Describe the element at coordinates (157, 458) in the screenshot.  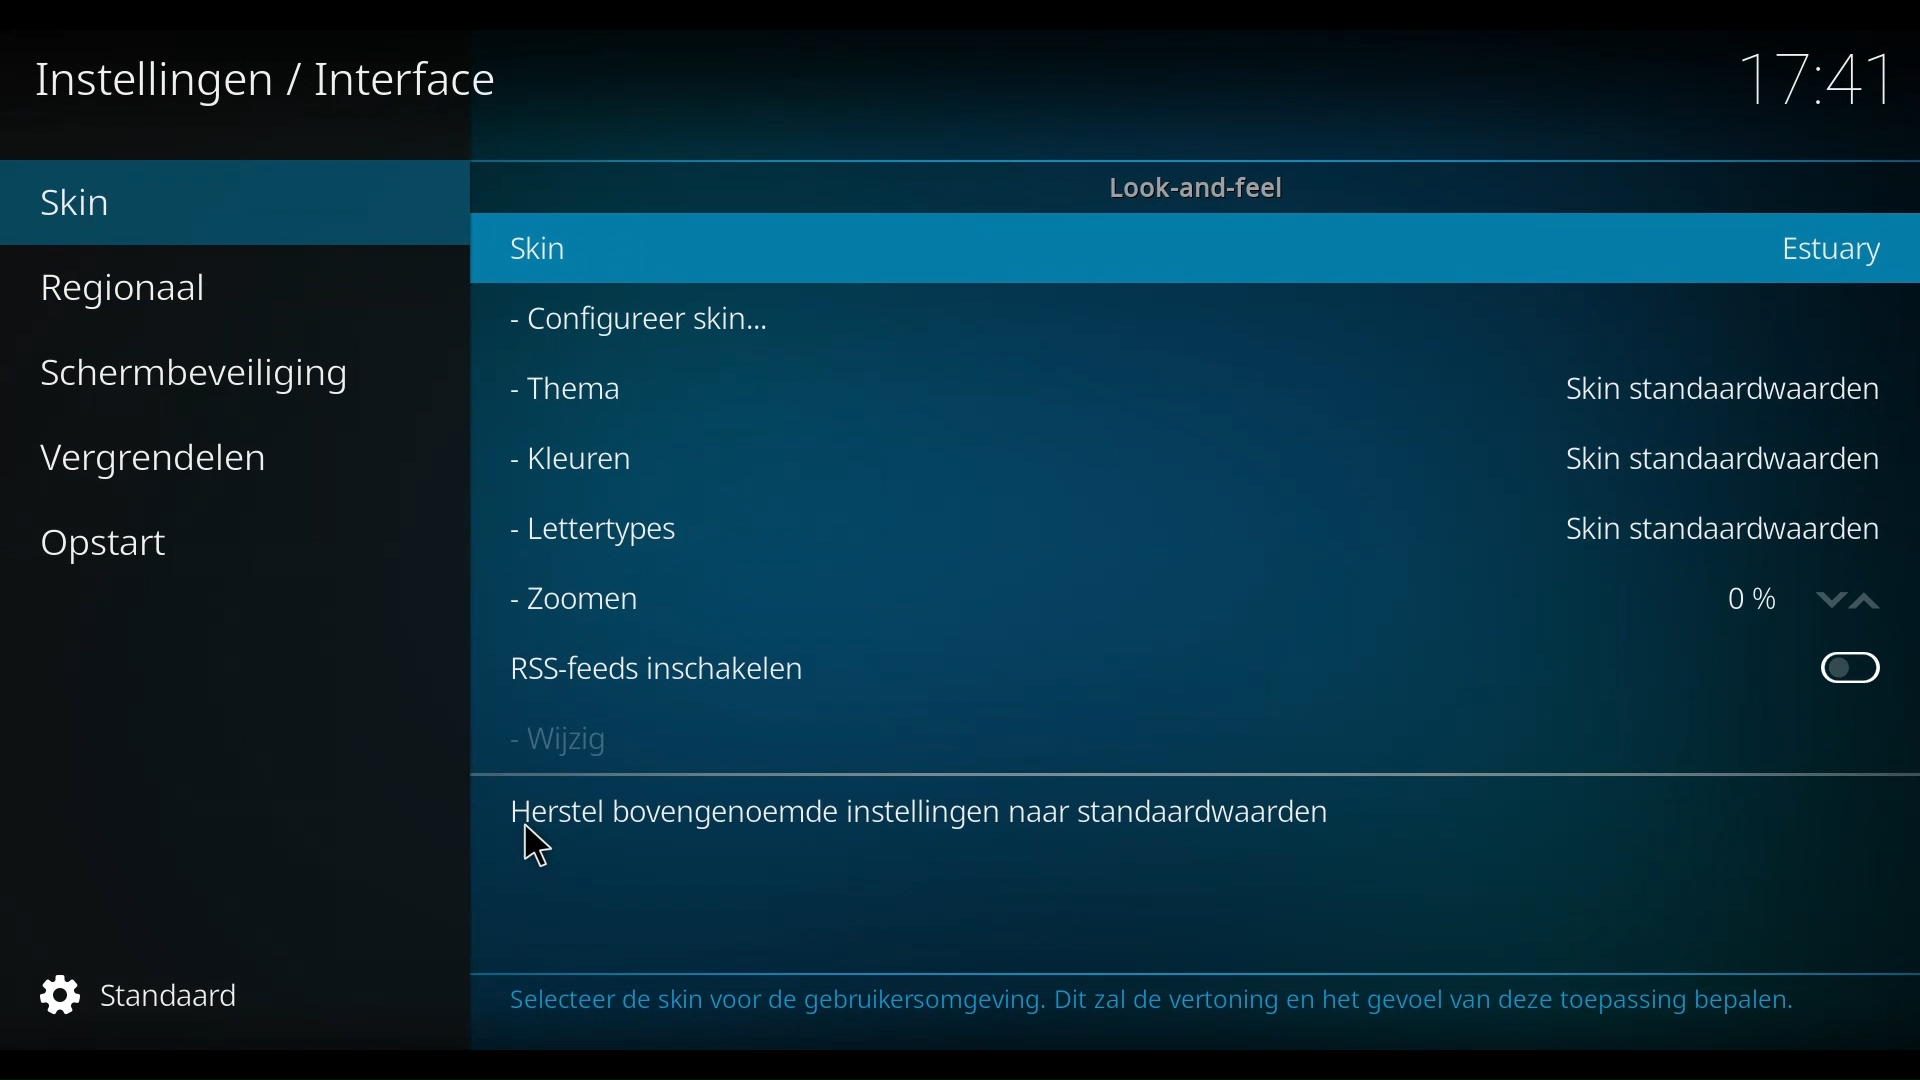
I see `Vergrendelen` at that location.